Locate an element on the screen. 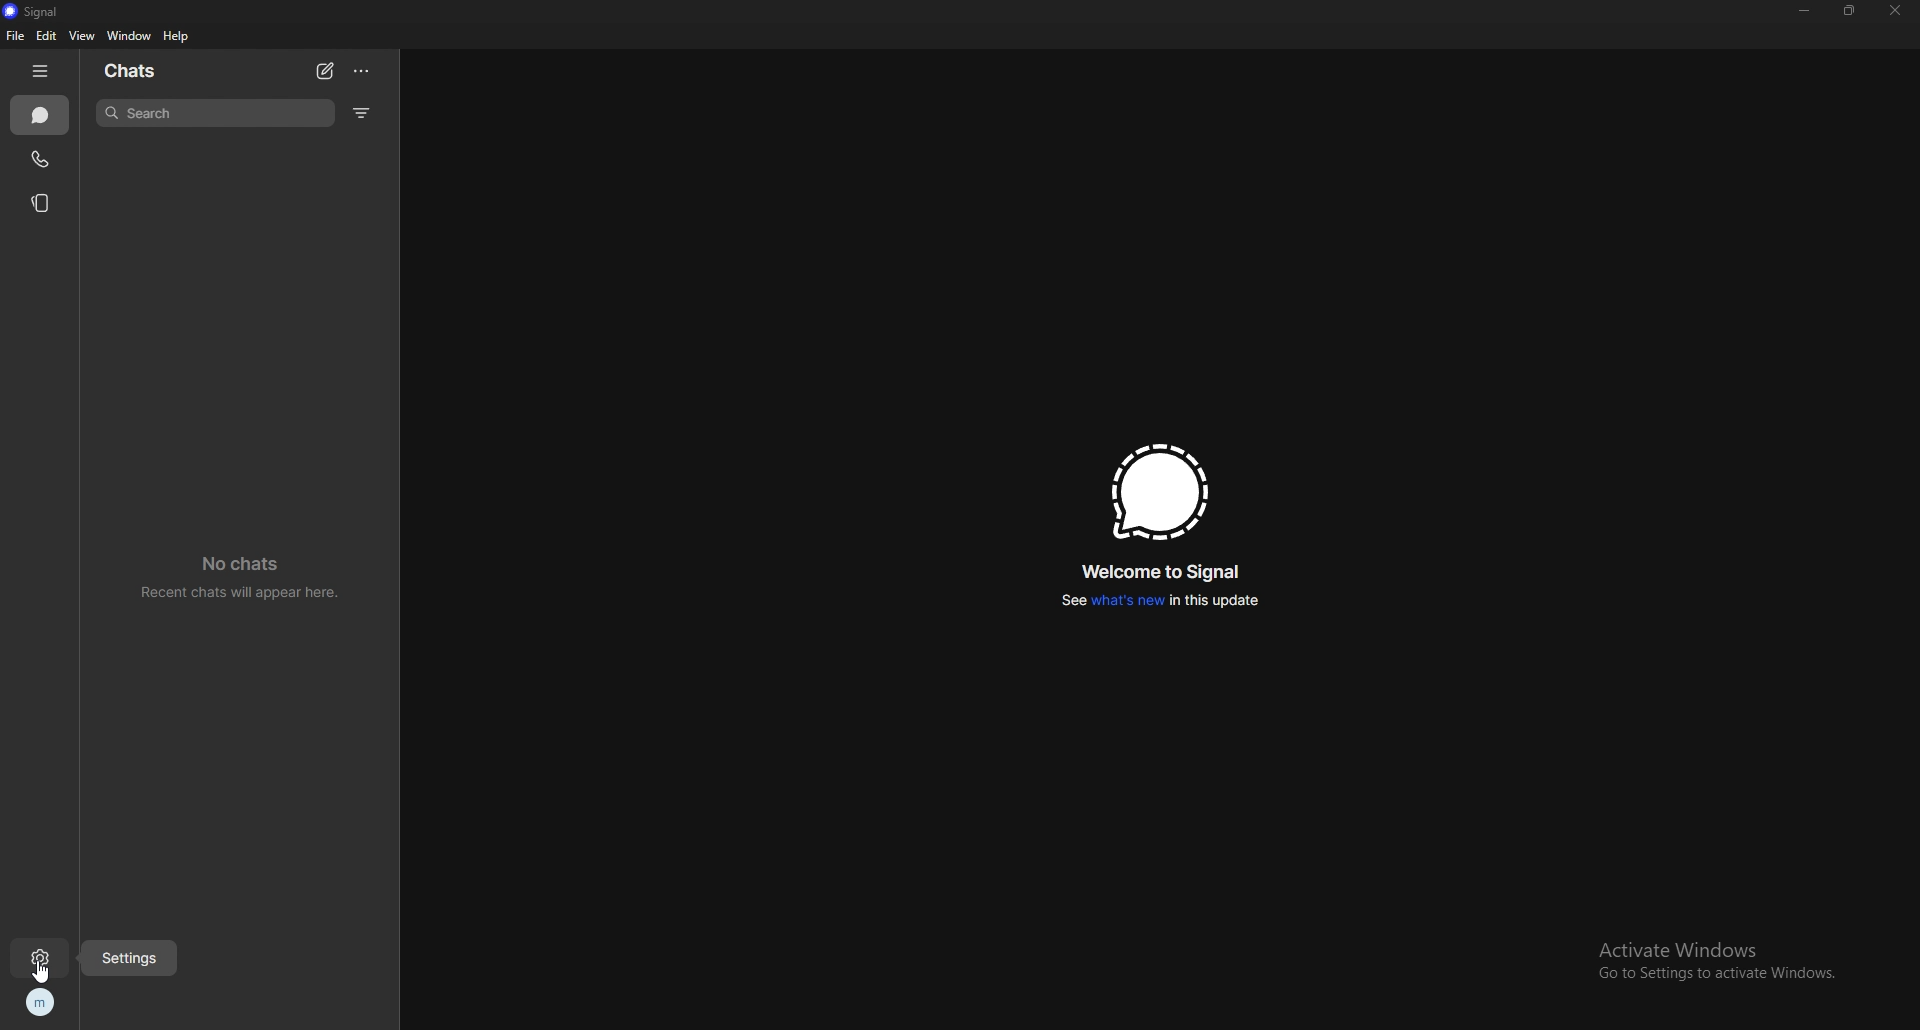  window is located at coordinates (129, 36).